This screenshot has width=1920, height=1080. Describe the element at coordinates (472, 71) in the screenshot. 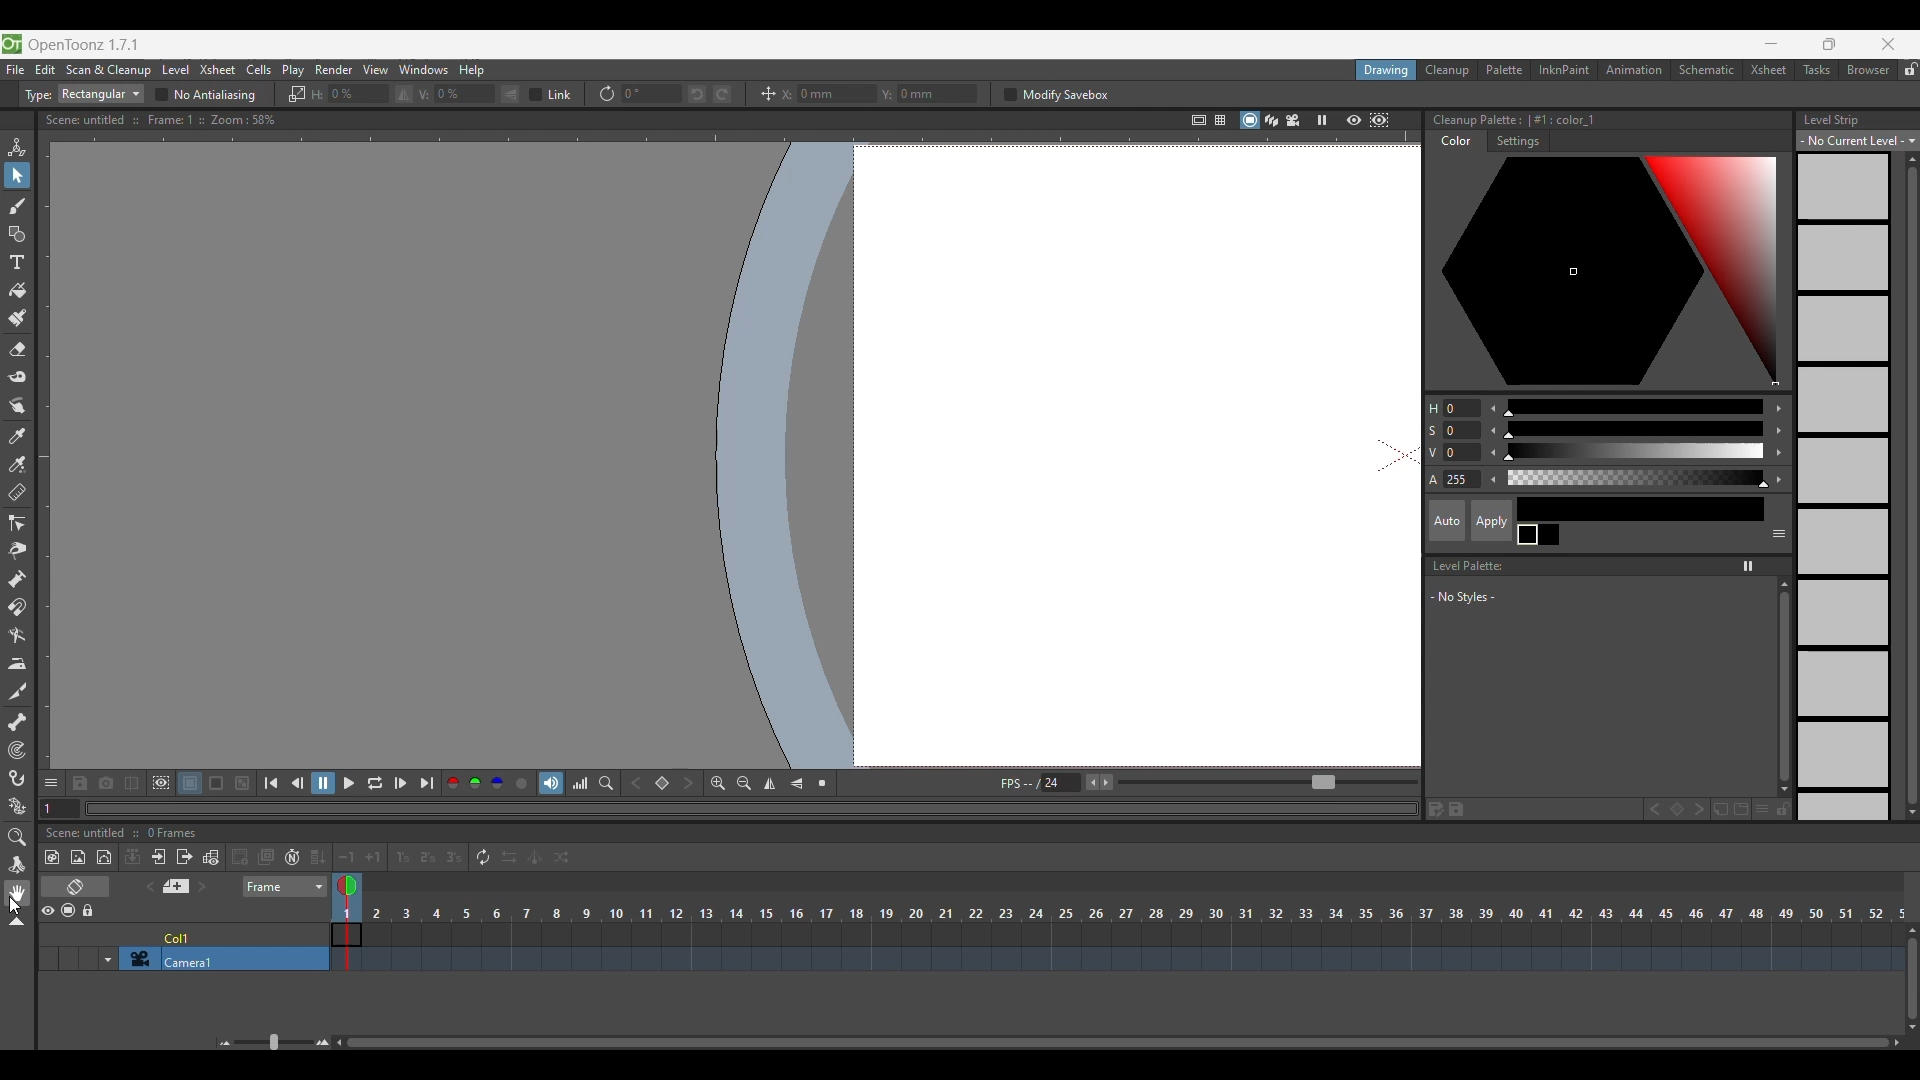

I see `Help` at that location.